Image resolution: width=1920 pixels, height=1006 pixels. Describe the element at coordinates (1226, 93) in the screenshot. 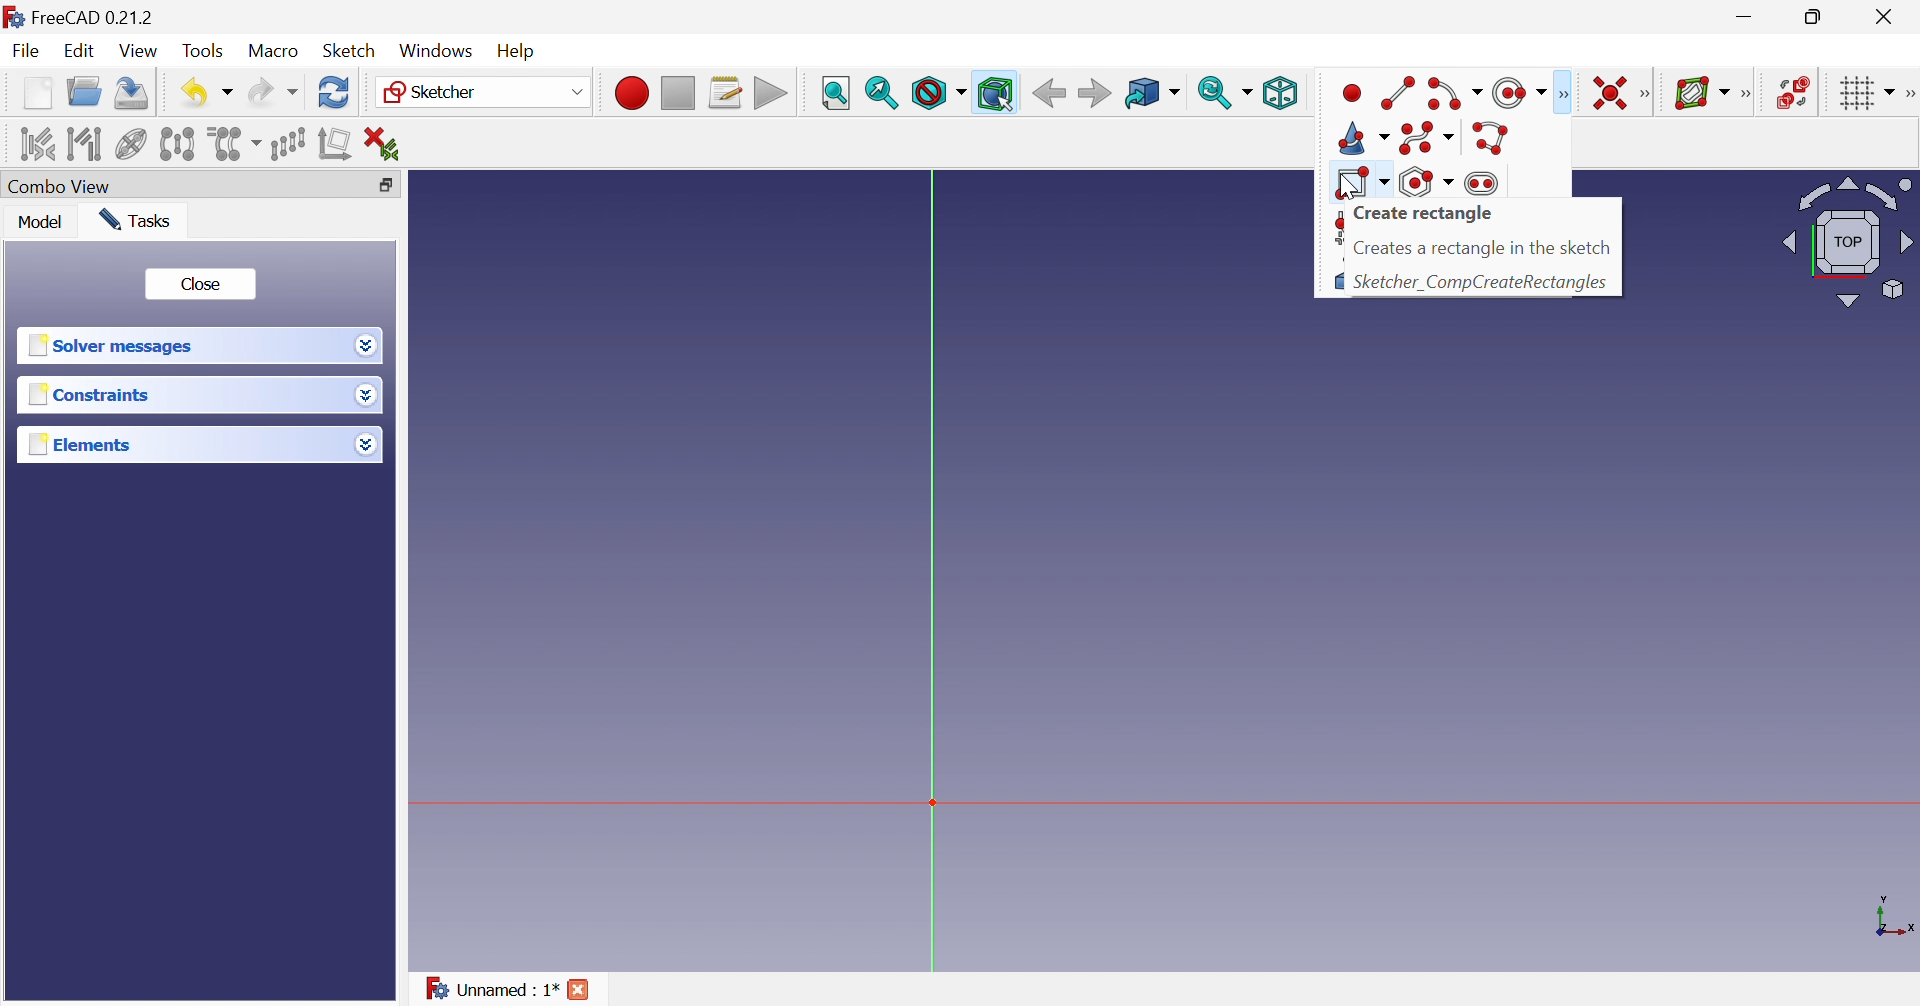

I see `Sync view` at that location.